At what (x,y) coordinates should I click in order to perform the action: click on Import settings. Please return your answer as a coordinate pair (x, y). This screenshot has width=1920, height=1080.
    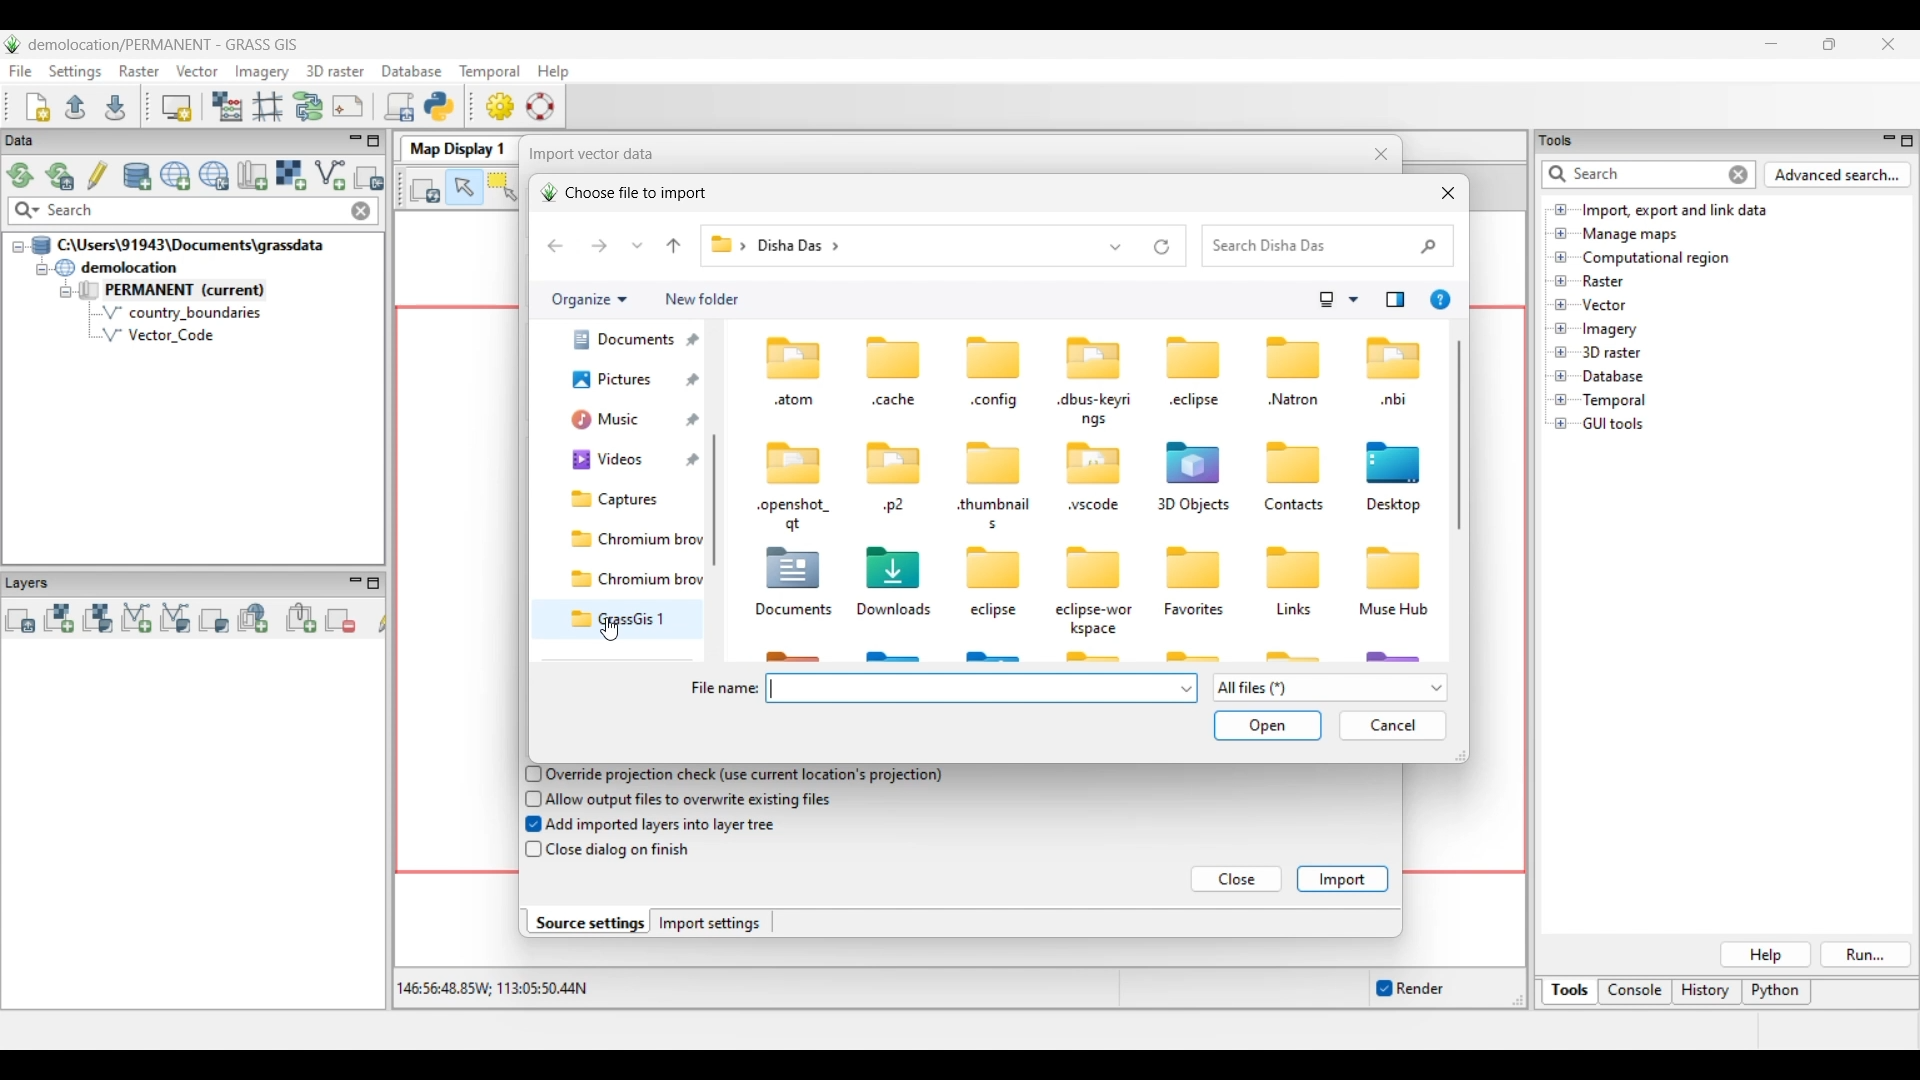
    Looking at the image, I should click on (710, 923).